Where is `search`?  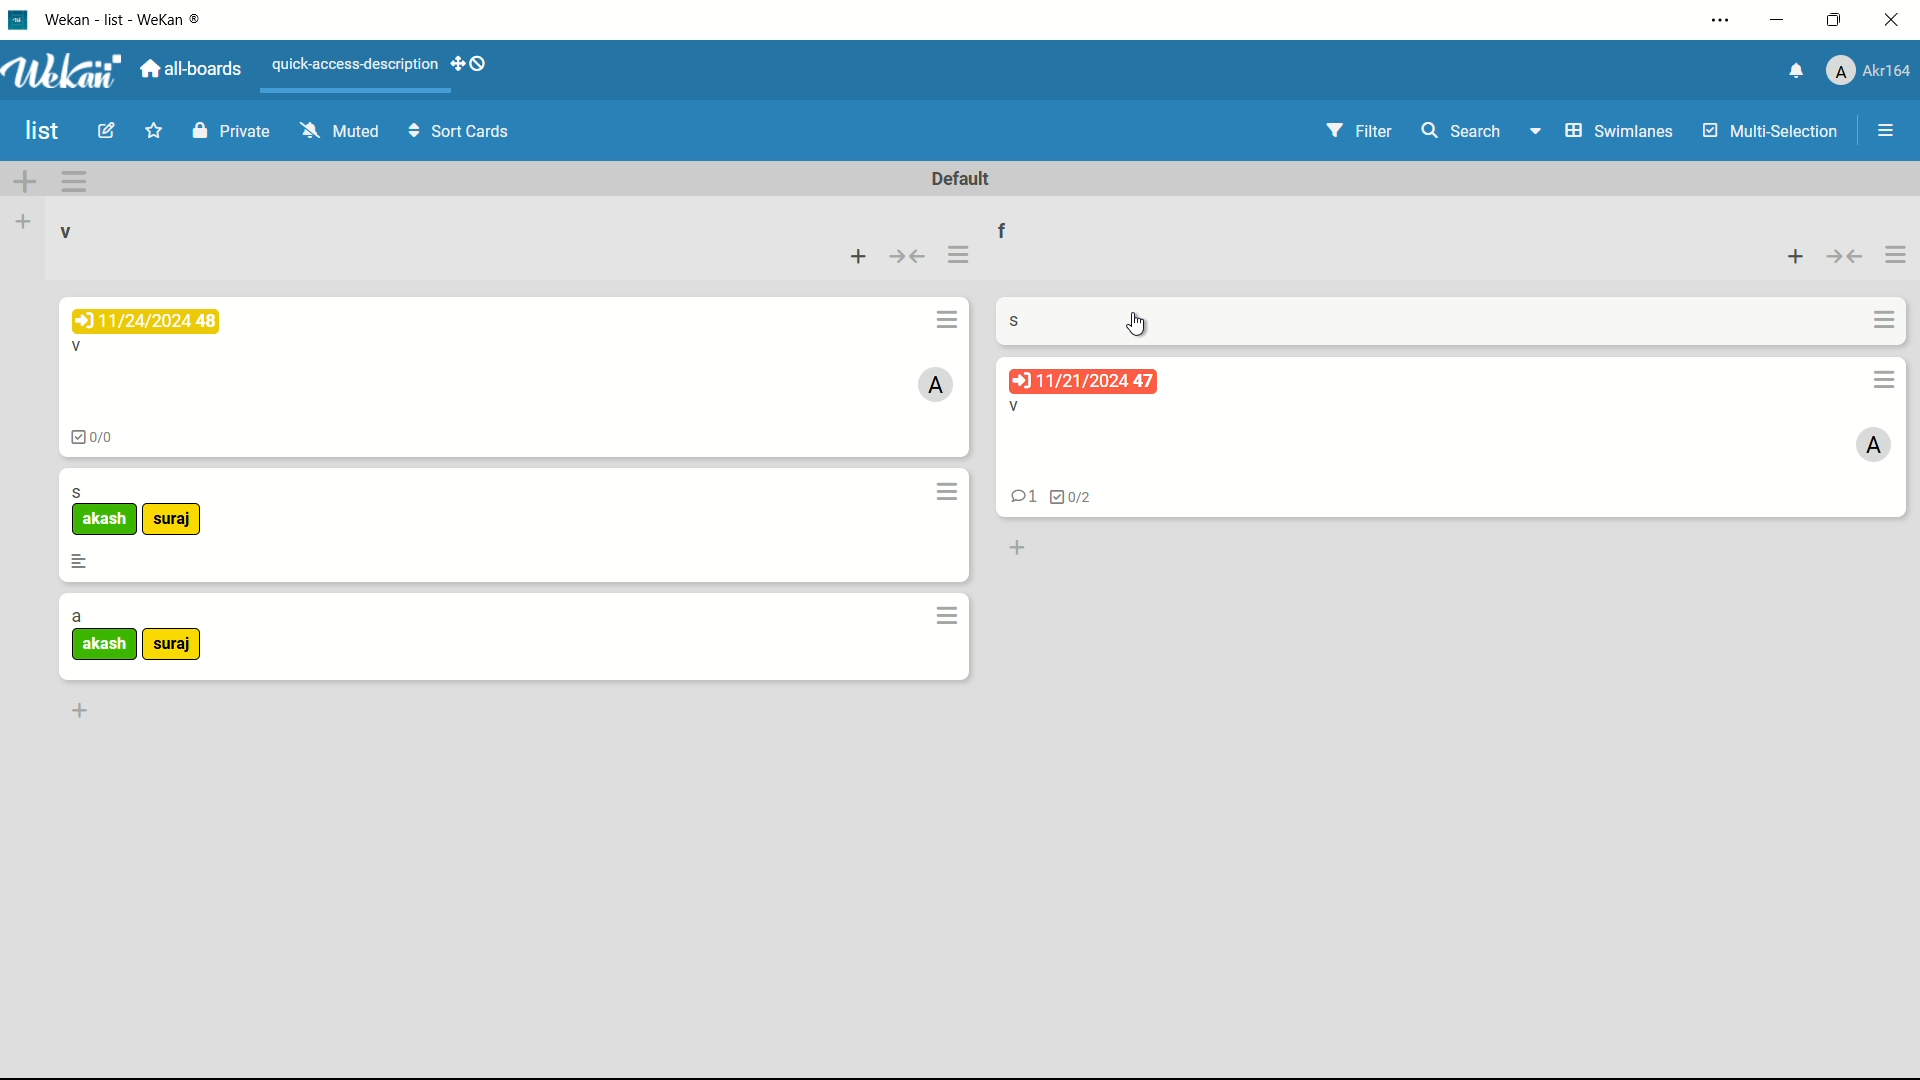
search is located at coordinates (1460, 130).